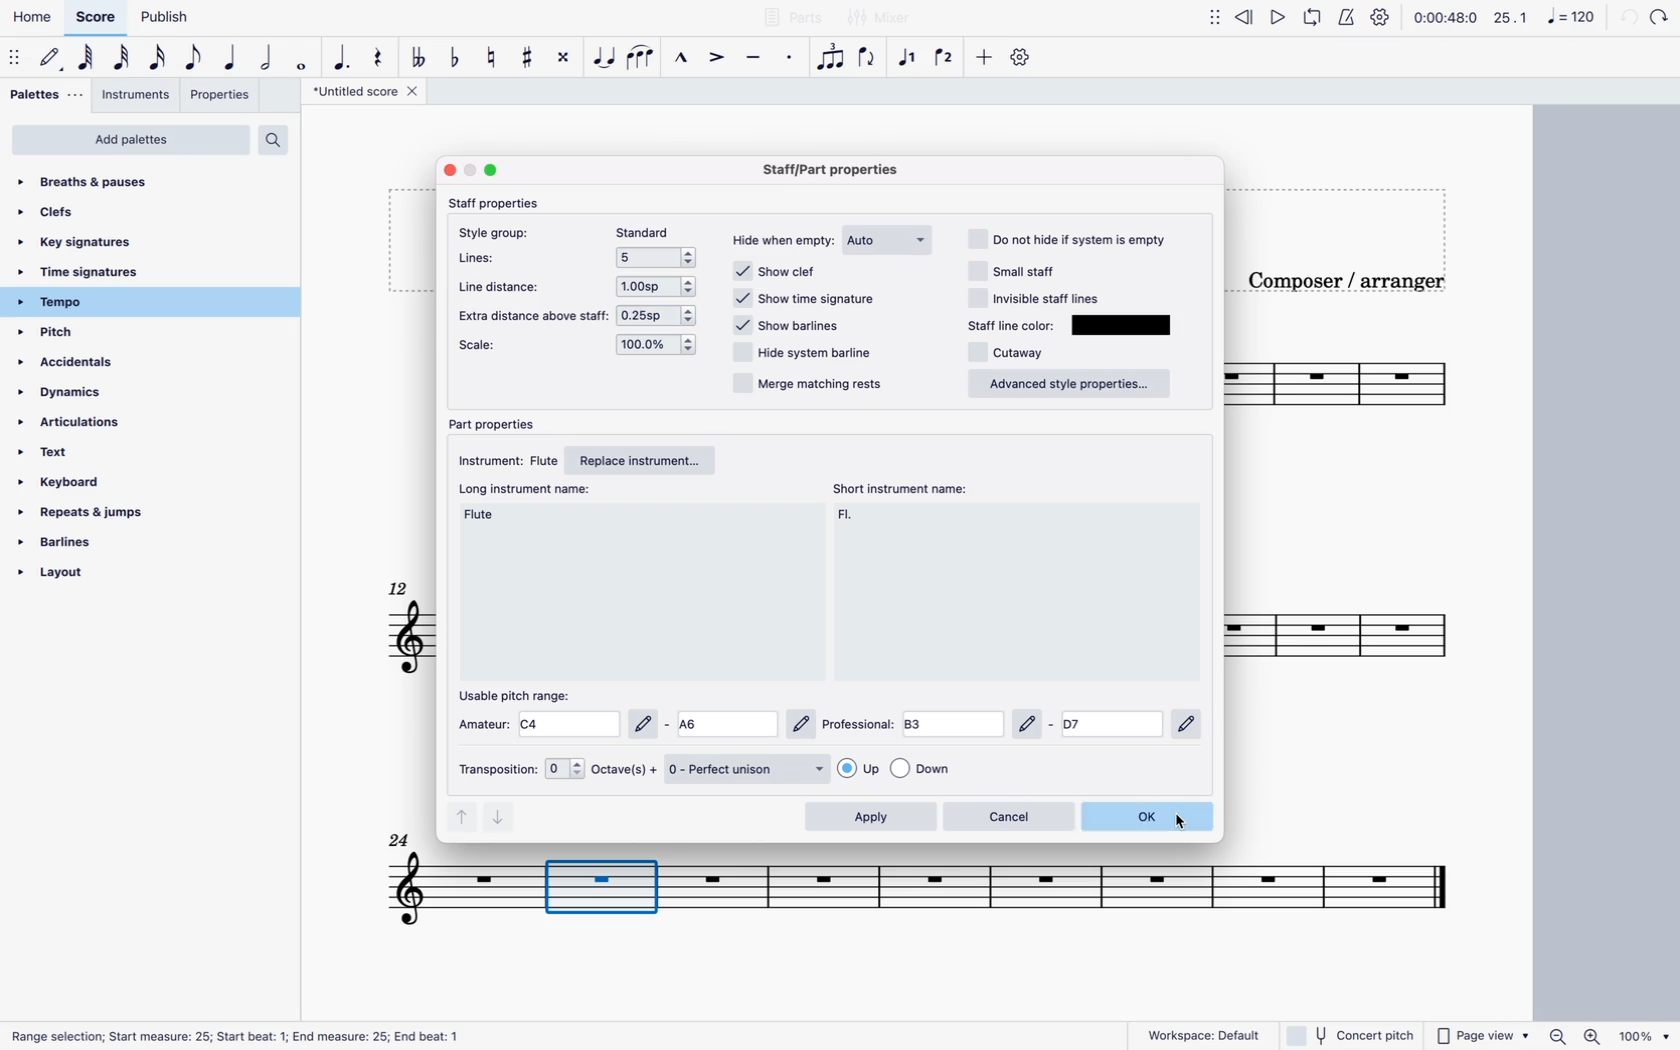 This screenshot has height=1050, width=1680. What do you see at coordinates (1339, 382) in the screenshot?
I see `score` at bounding box center [1339, 382].